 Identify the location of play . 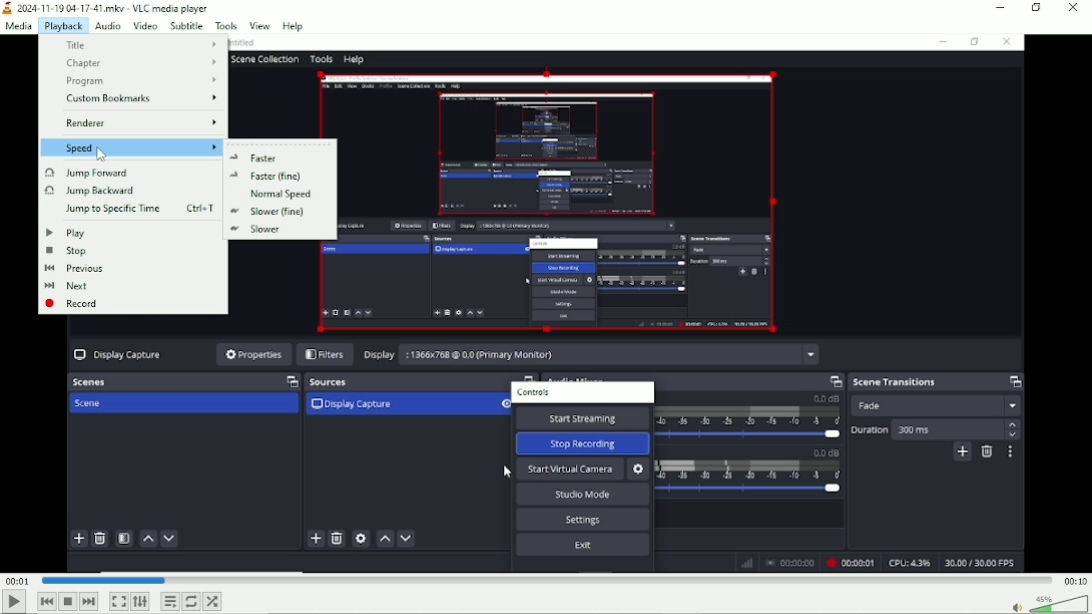
(127, 233).